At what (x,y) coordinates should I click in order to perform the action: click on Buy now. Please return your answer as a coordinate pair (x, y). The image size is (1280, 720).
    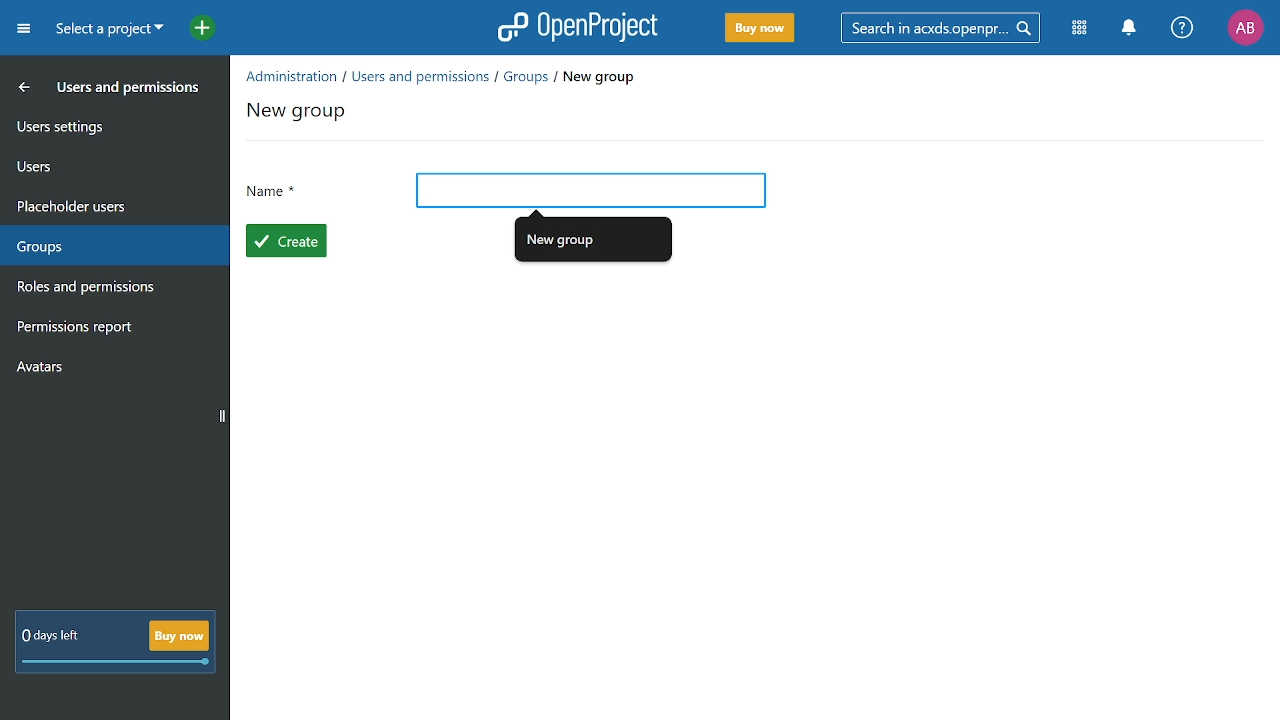
    Looking at the image, I should click on (178, 635).